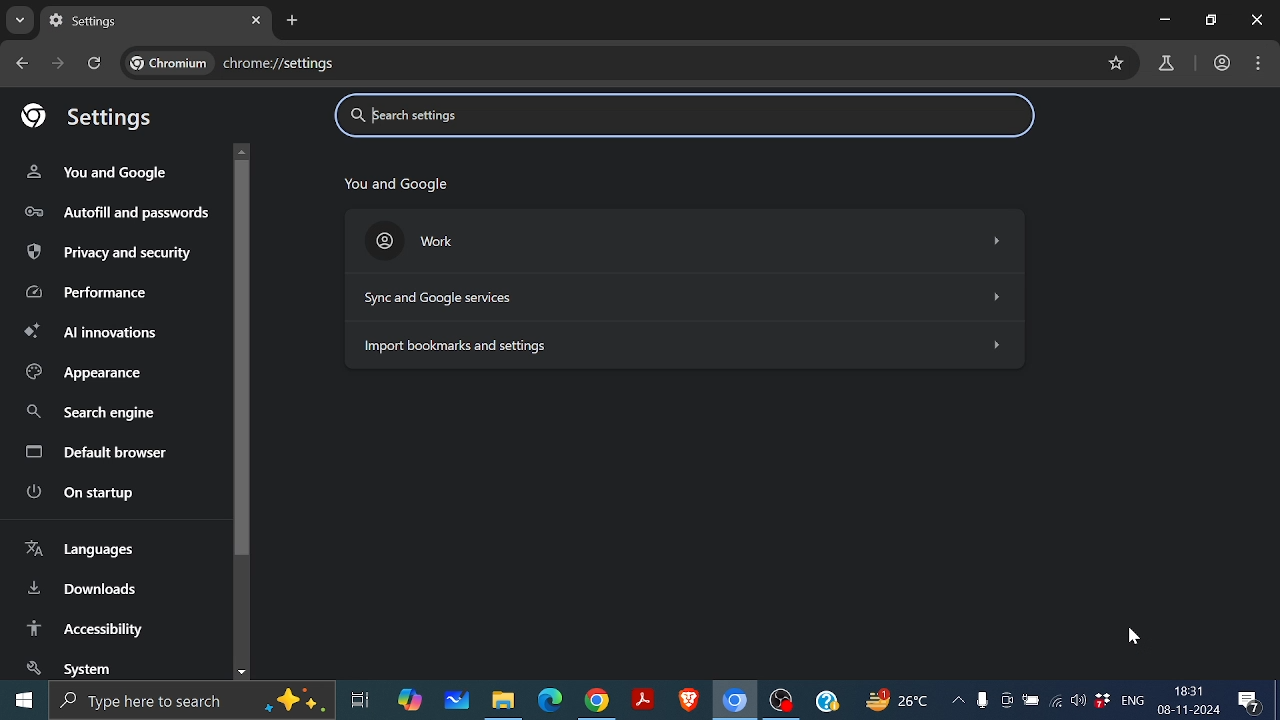 This screenshot has height=720, width=1280. Describe the element at coordinates (121, 217) in the screenshot. I see `Autofill and passwords` at that location.